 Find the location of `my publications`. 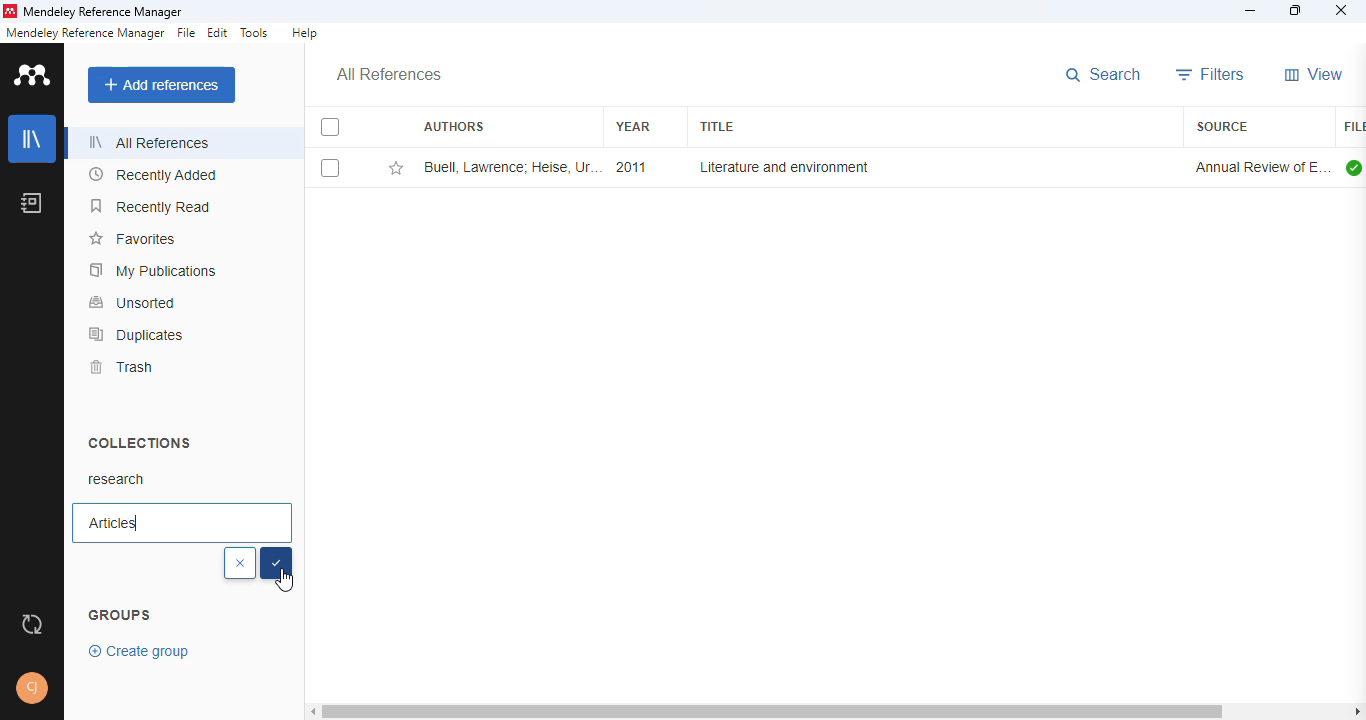

my publications is located at coordinates (153, 271).